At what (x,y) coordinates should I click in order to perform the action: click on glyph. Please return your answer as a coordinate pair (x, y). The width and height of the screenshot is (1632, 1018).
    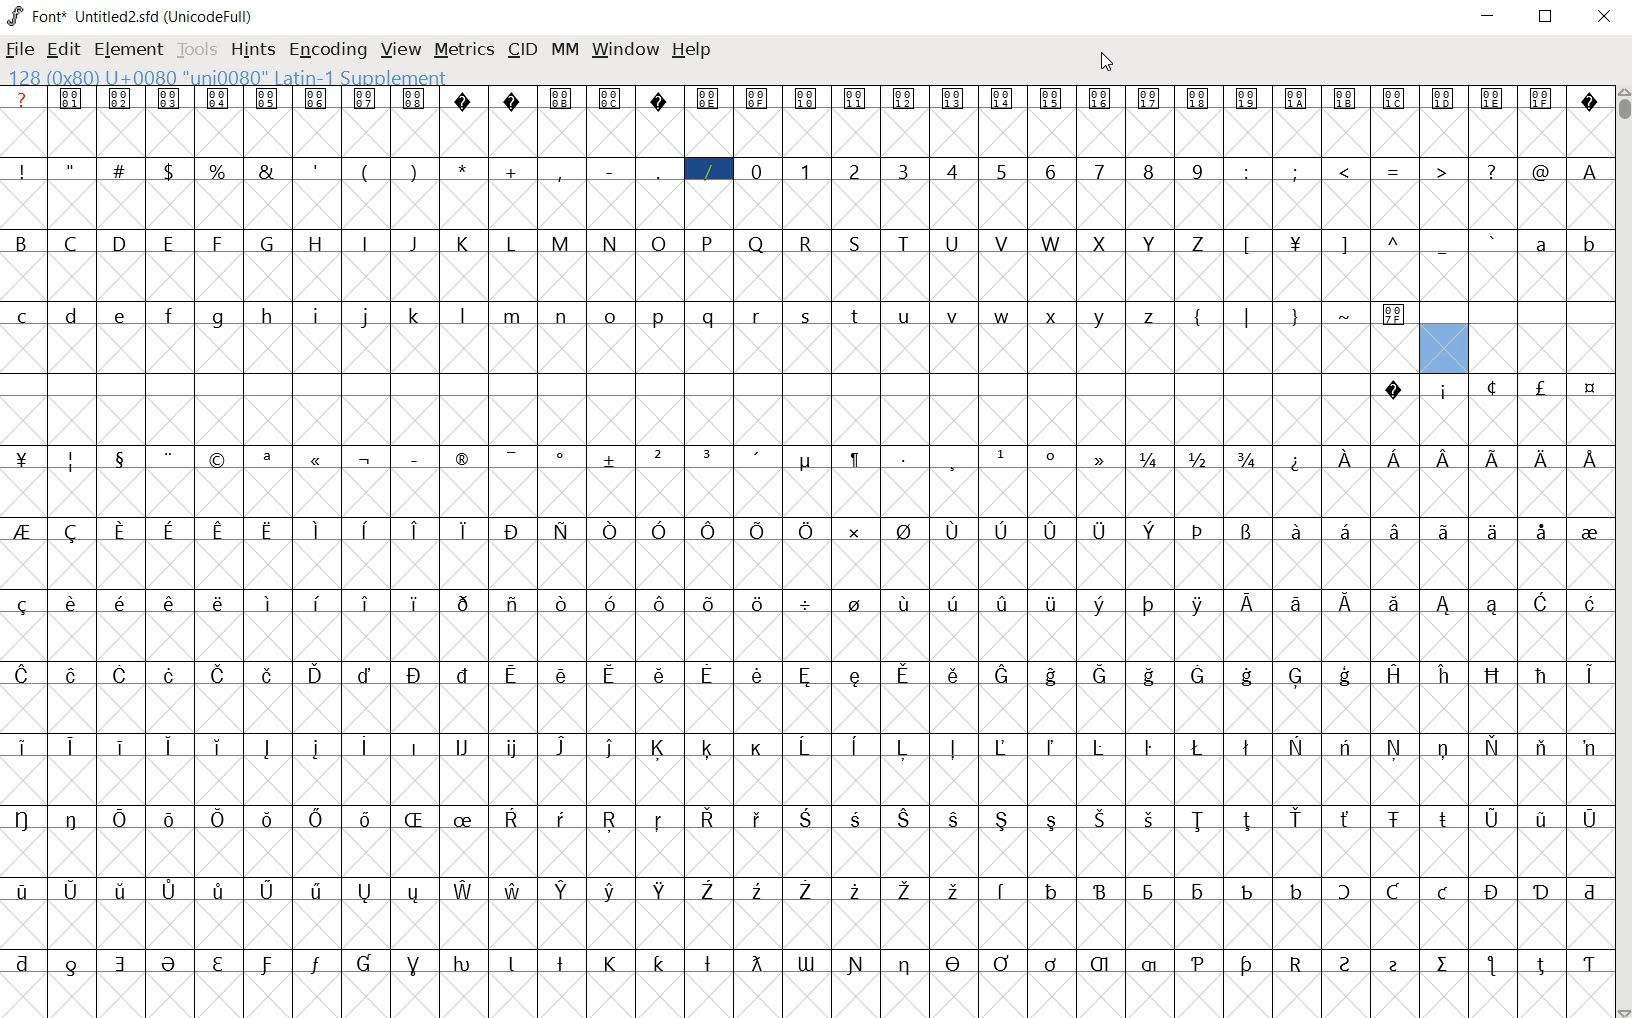
    Looking at the image, I should click on (1198, 747).